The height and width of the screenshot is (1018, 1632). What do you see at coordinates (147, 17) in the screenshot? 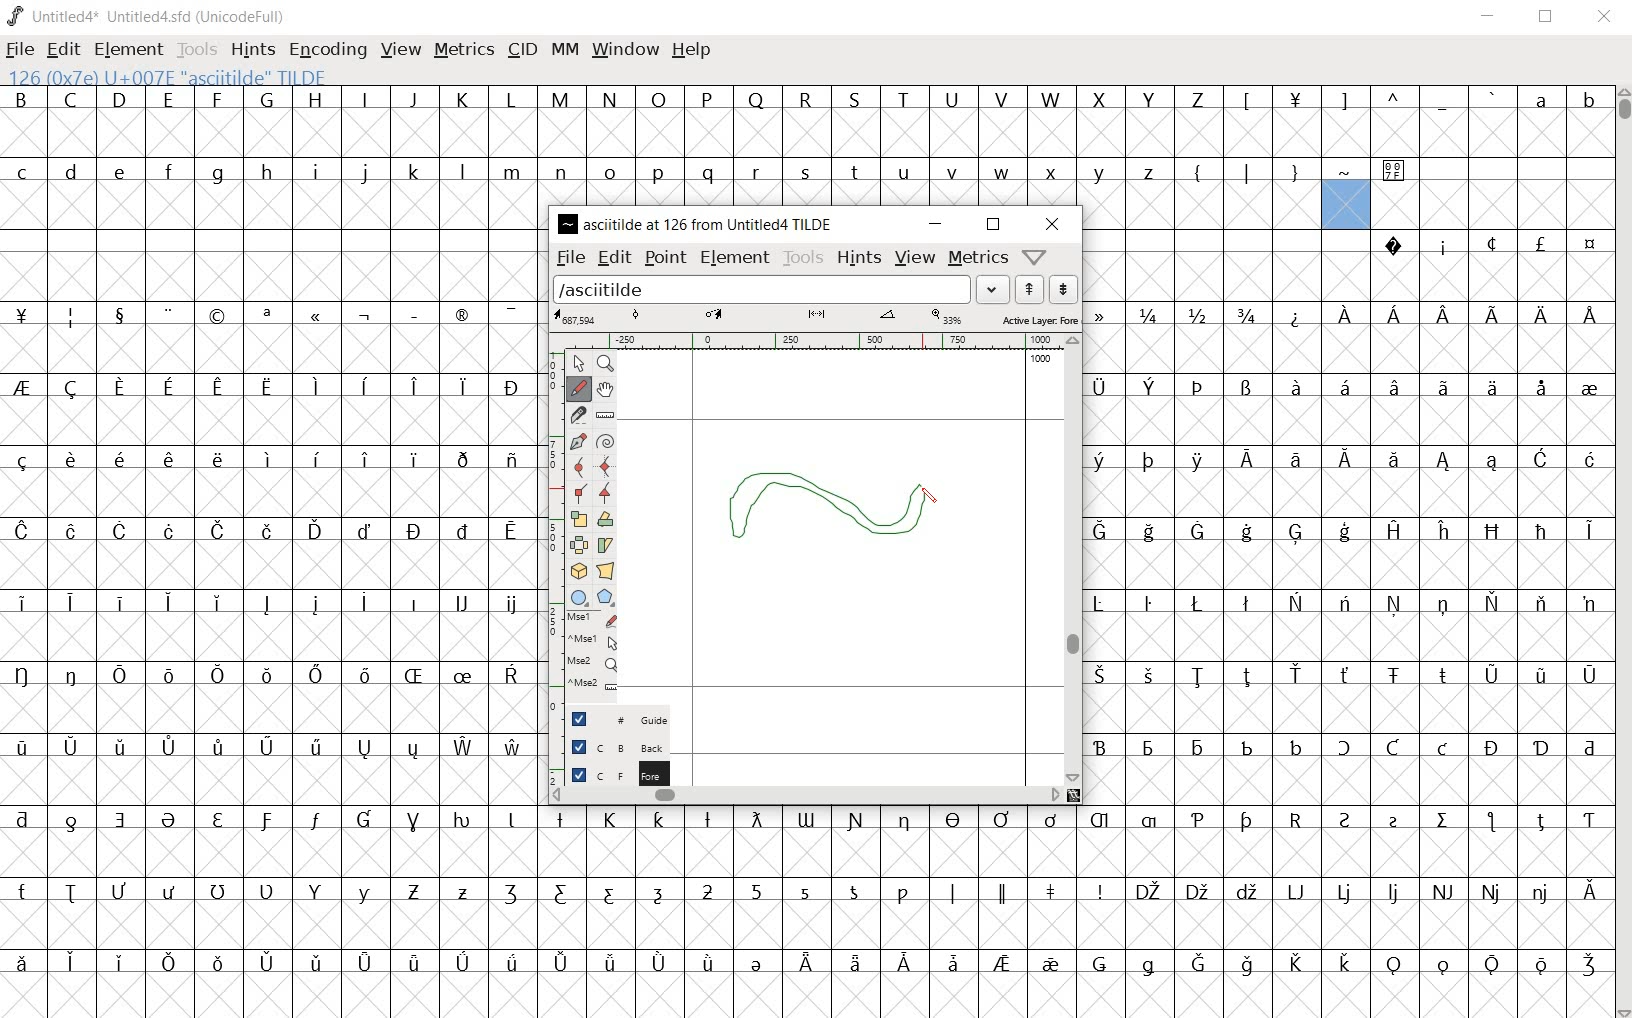
I see `Untitled4* Untitled4.sfd (UnicodeFull)` at bounding box center [147, 17].